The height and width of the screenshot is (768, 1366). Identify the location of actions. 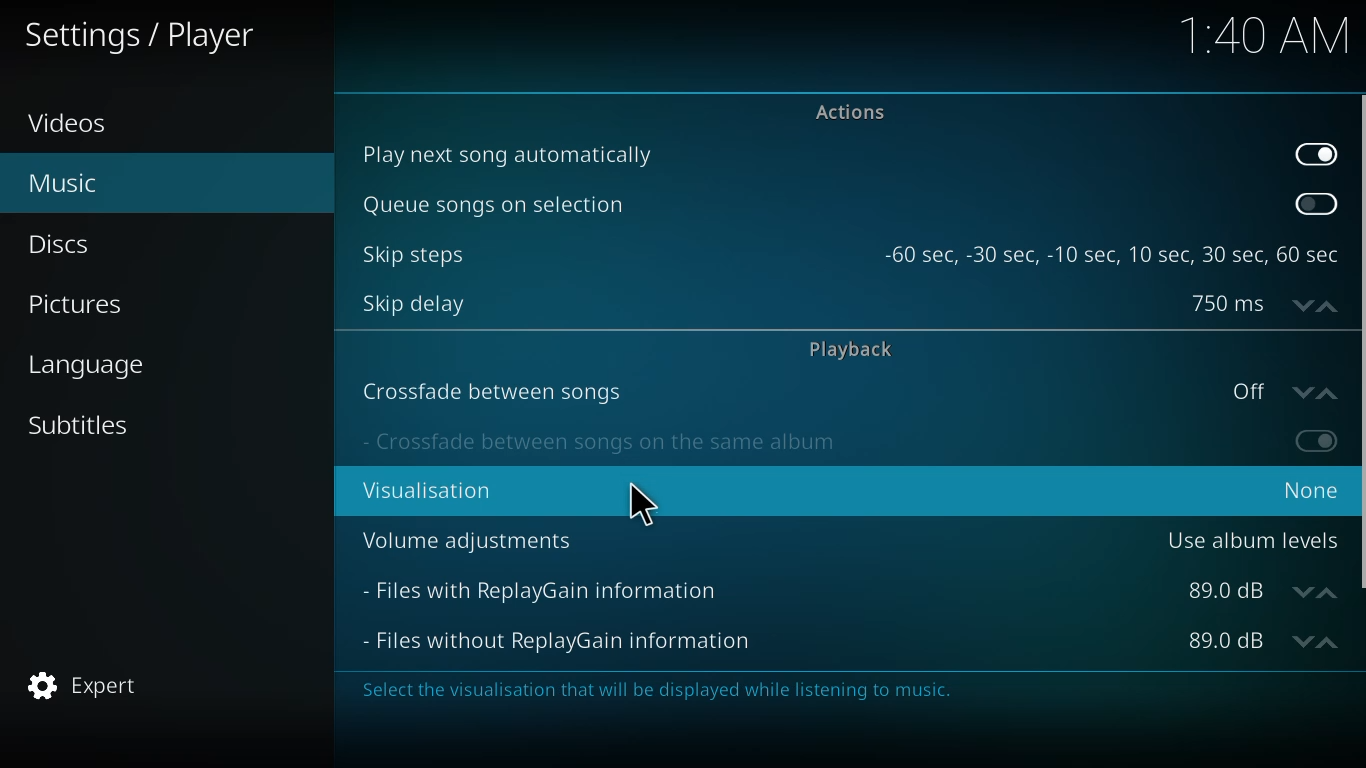
(848, 113).